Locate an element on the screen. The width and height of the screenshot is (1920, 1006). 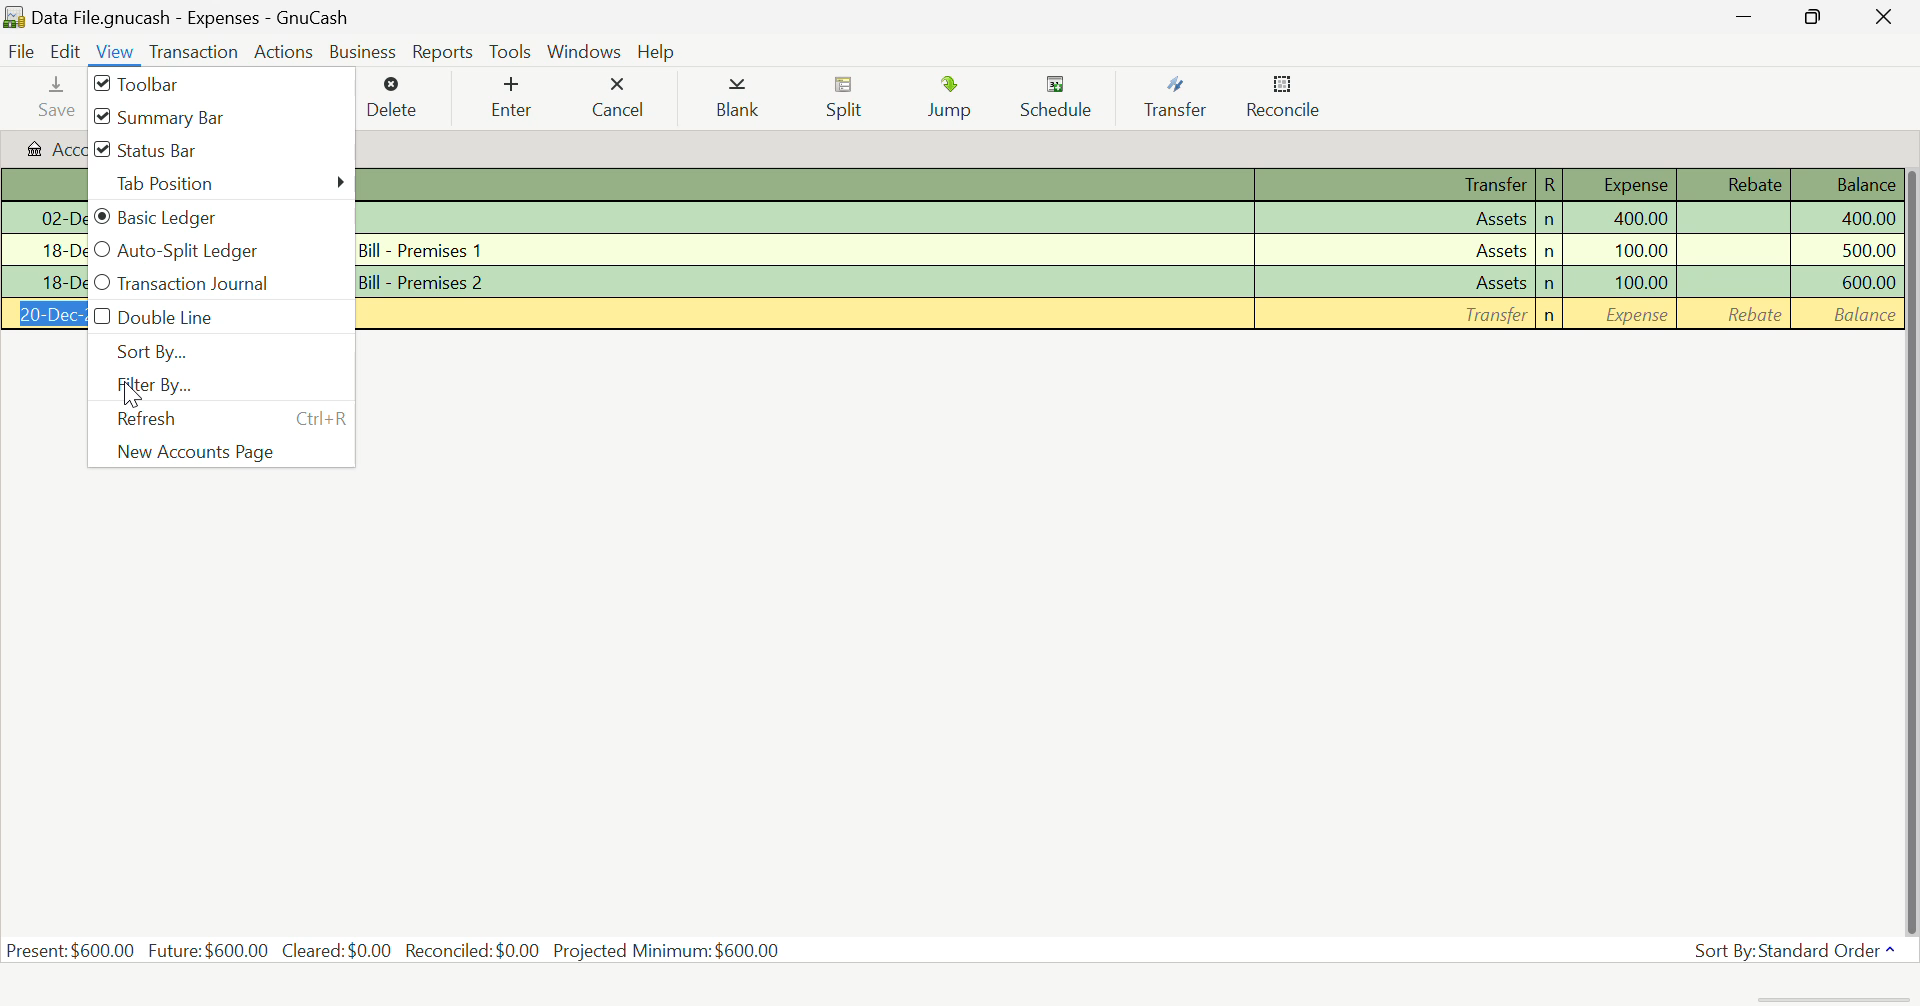
Rebate is located at coordinates (1733, 249).